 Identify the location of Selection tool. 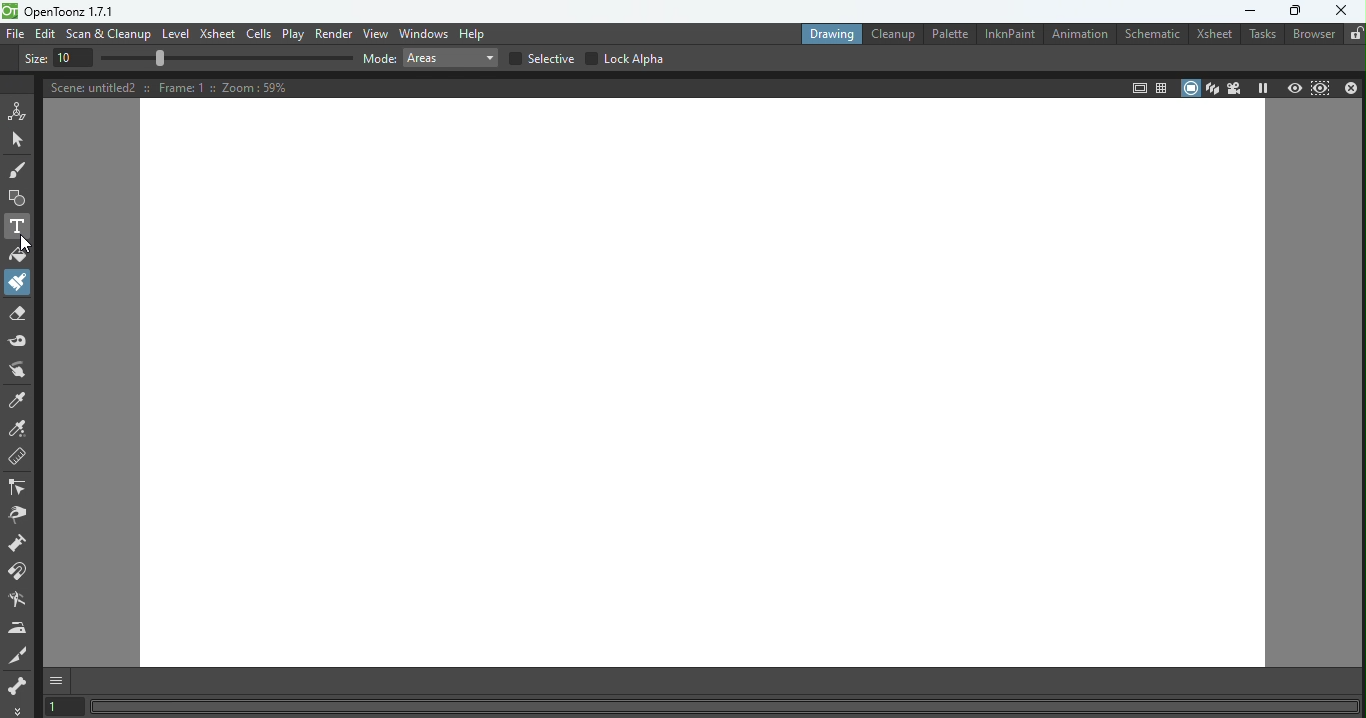
(18, 142).